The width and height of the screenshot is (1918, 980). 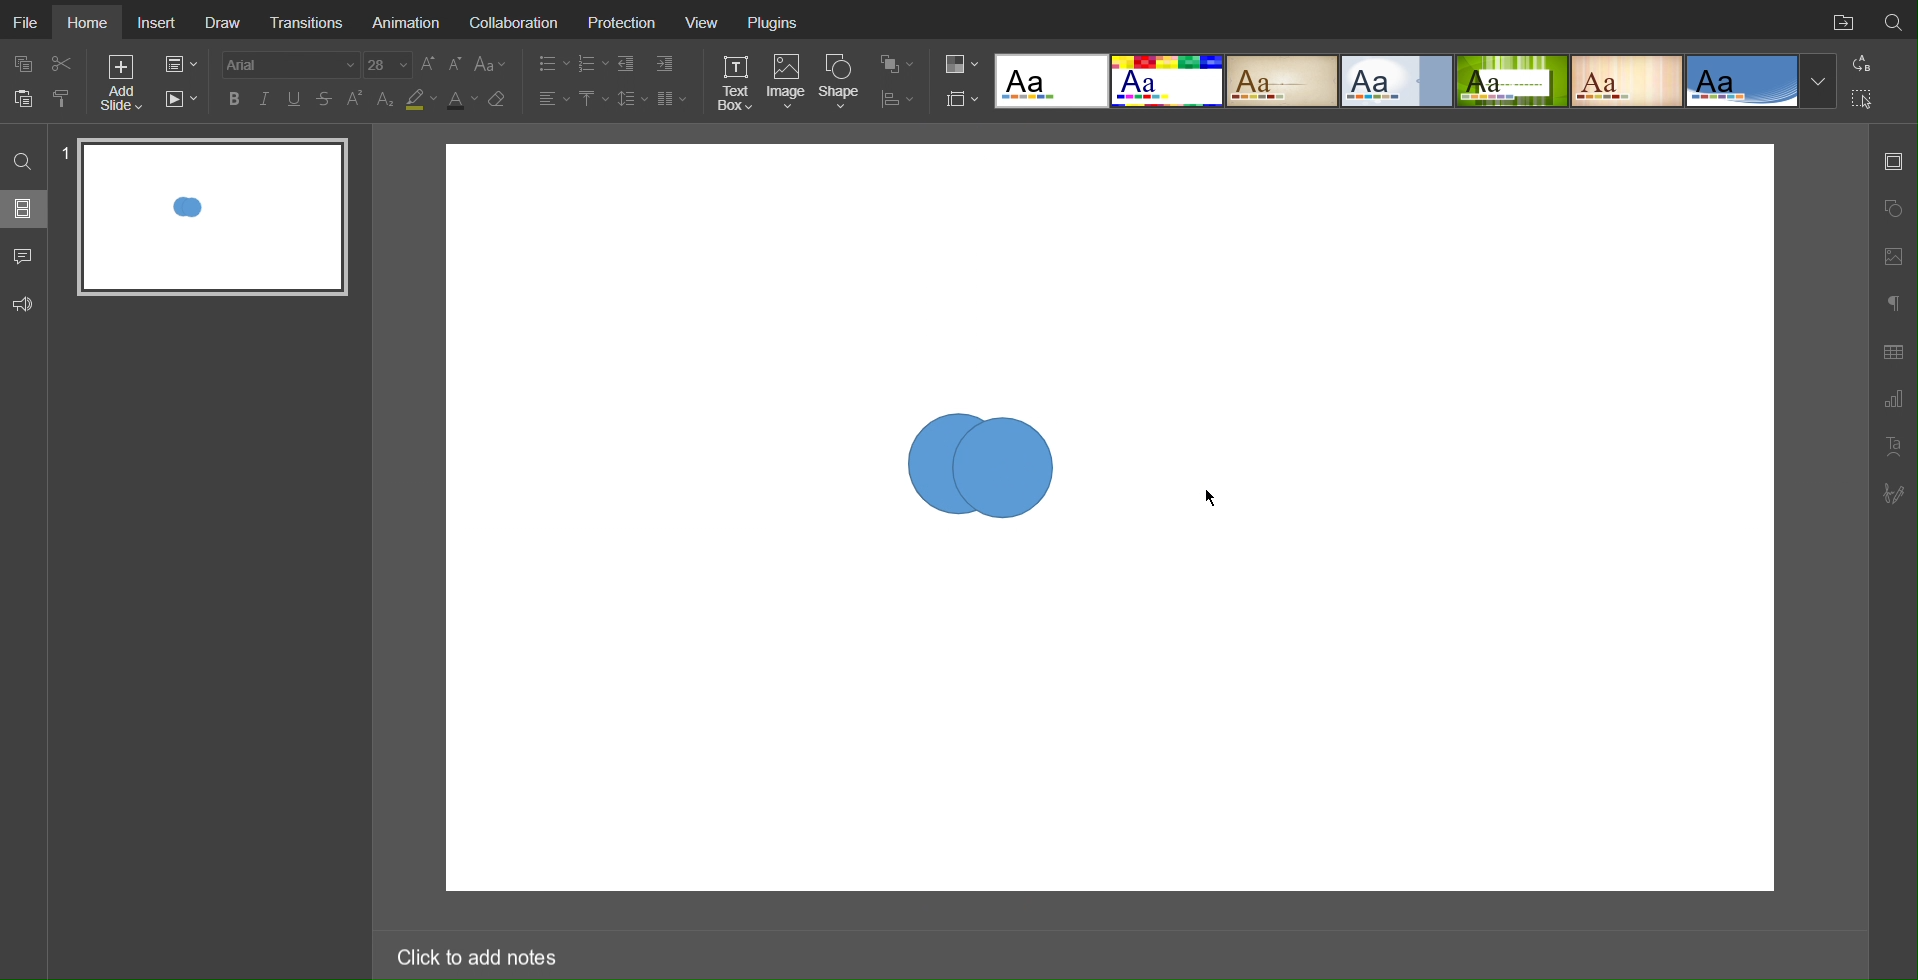 What do you see at coordinates (1893, 161) in the screenshot?
I see `Slide Settings` at bounding box center [1893, 161].